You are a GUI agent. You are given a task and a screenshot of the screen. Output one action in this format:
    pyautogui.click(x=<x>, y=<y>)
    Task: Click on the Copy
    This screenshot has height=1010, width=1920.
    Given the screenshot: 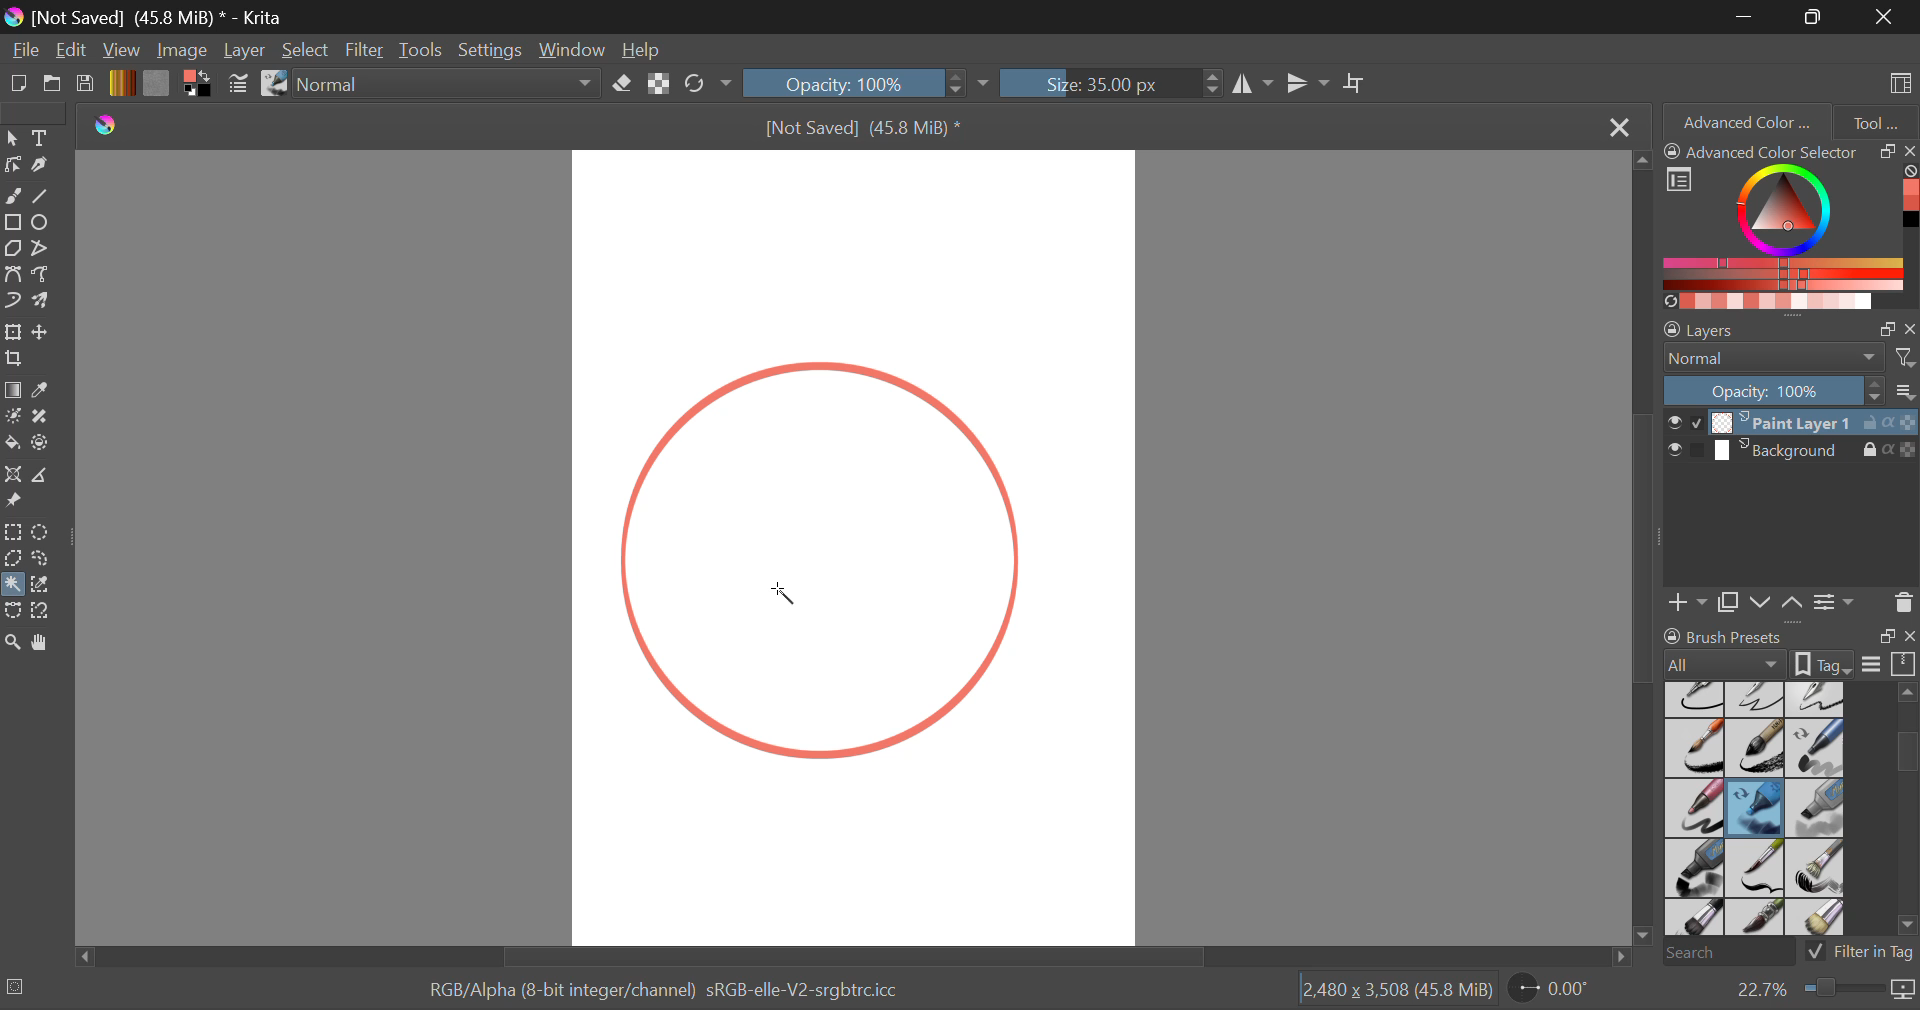 What is the action you would take?
    pyautogui.click(x=1732, y=599)
    